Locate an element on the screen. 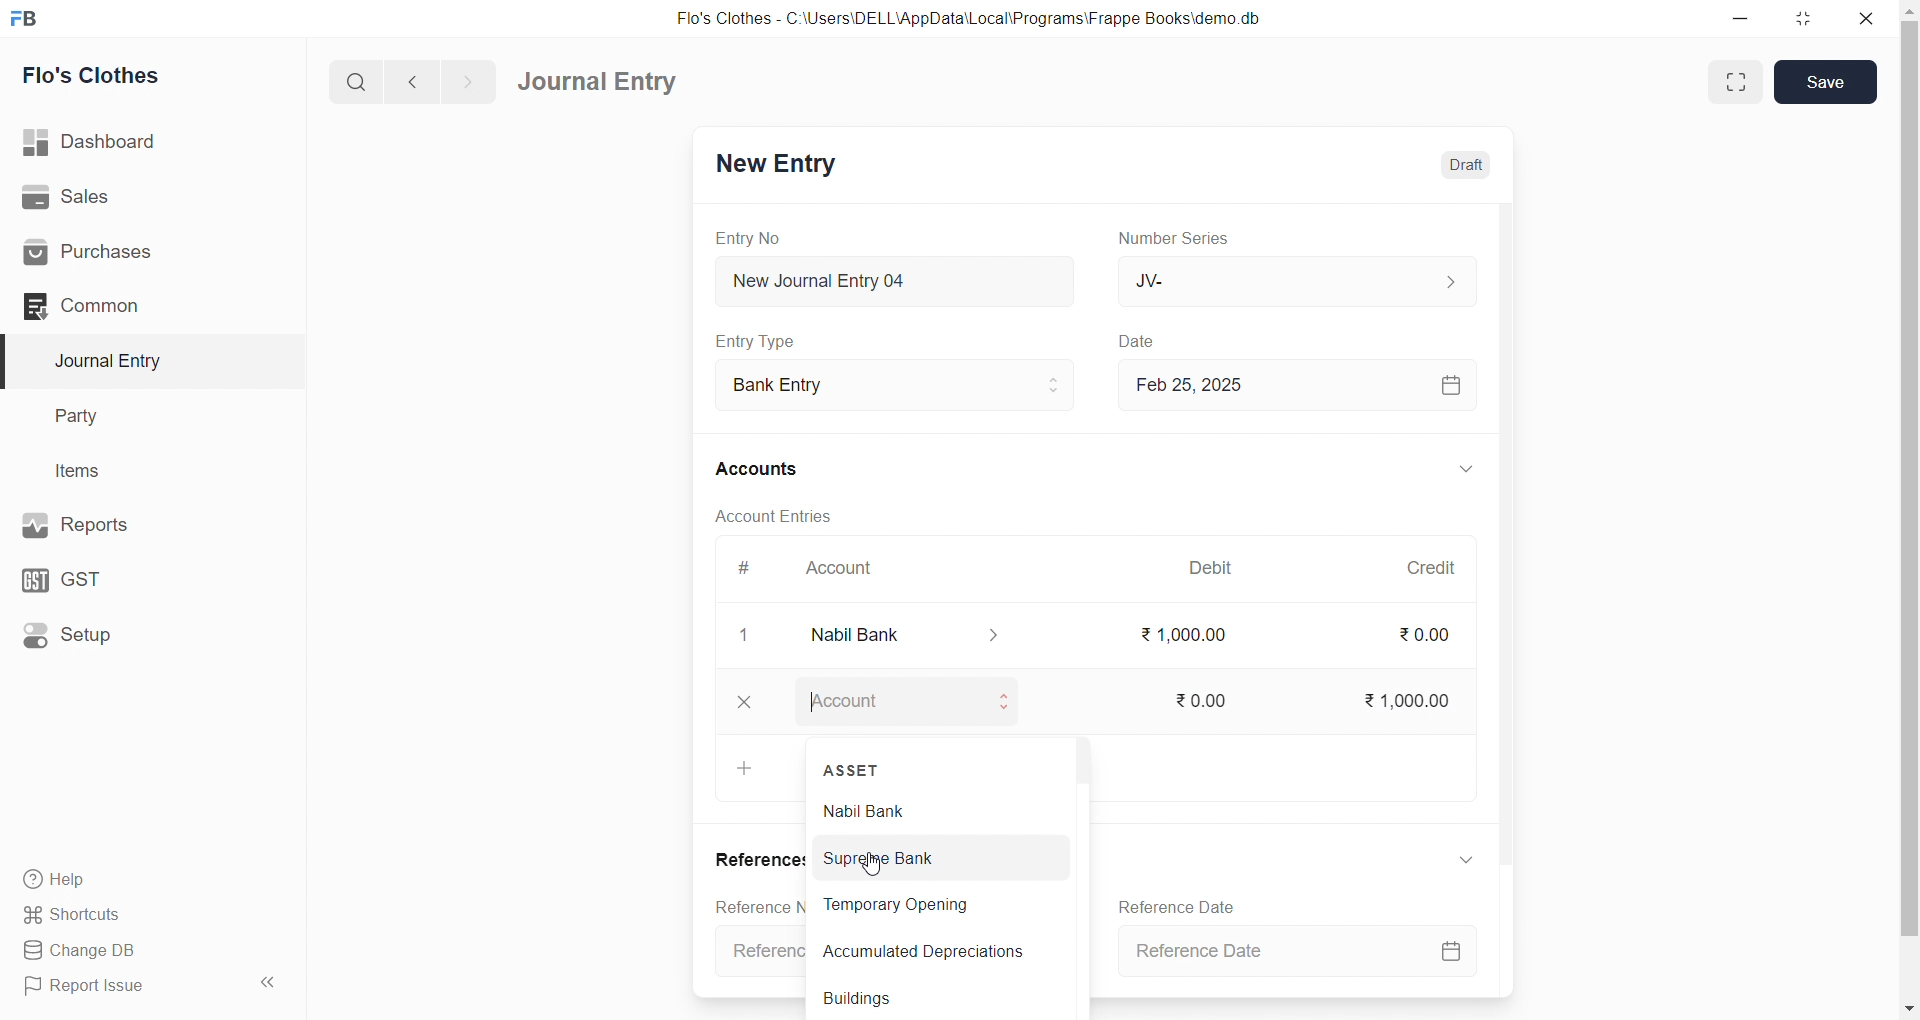  Bank Entry is located at coordinates (904, 386).